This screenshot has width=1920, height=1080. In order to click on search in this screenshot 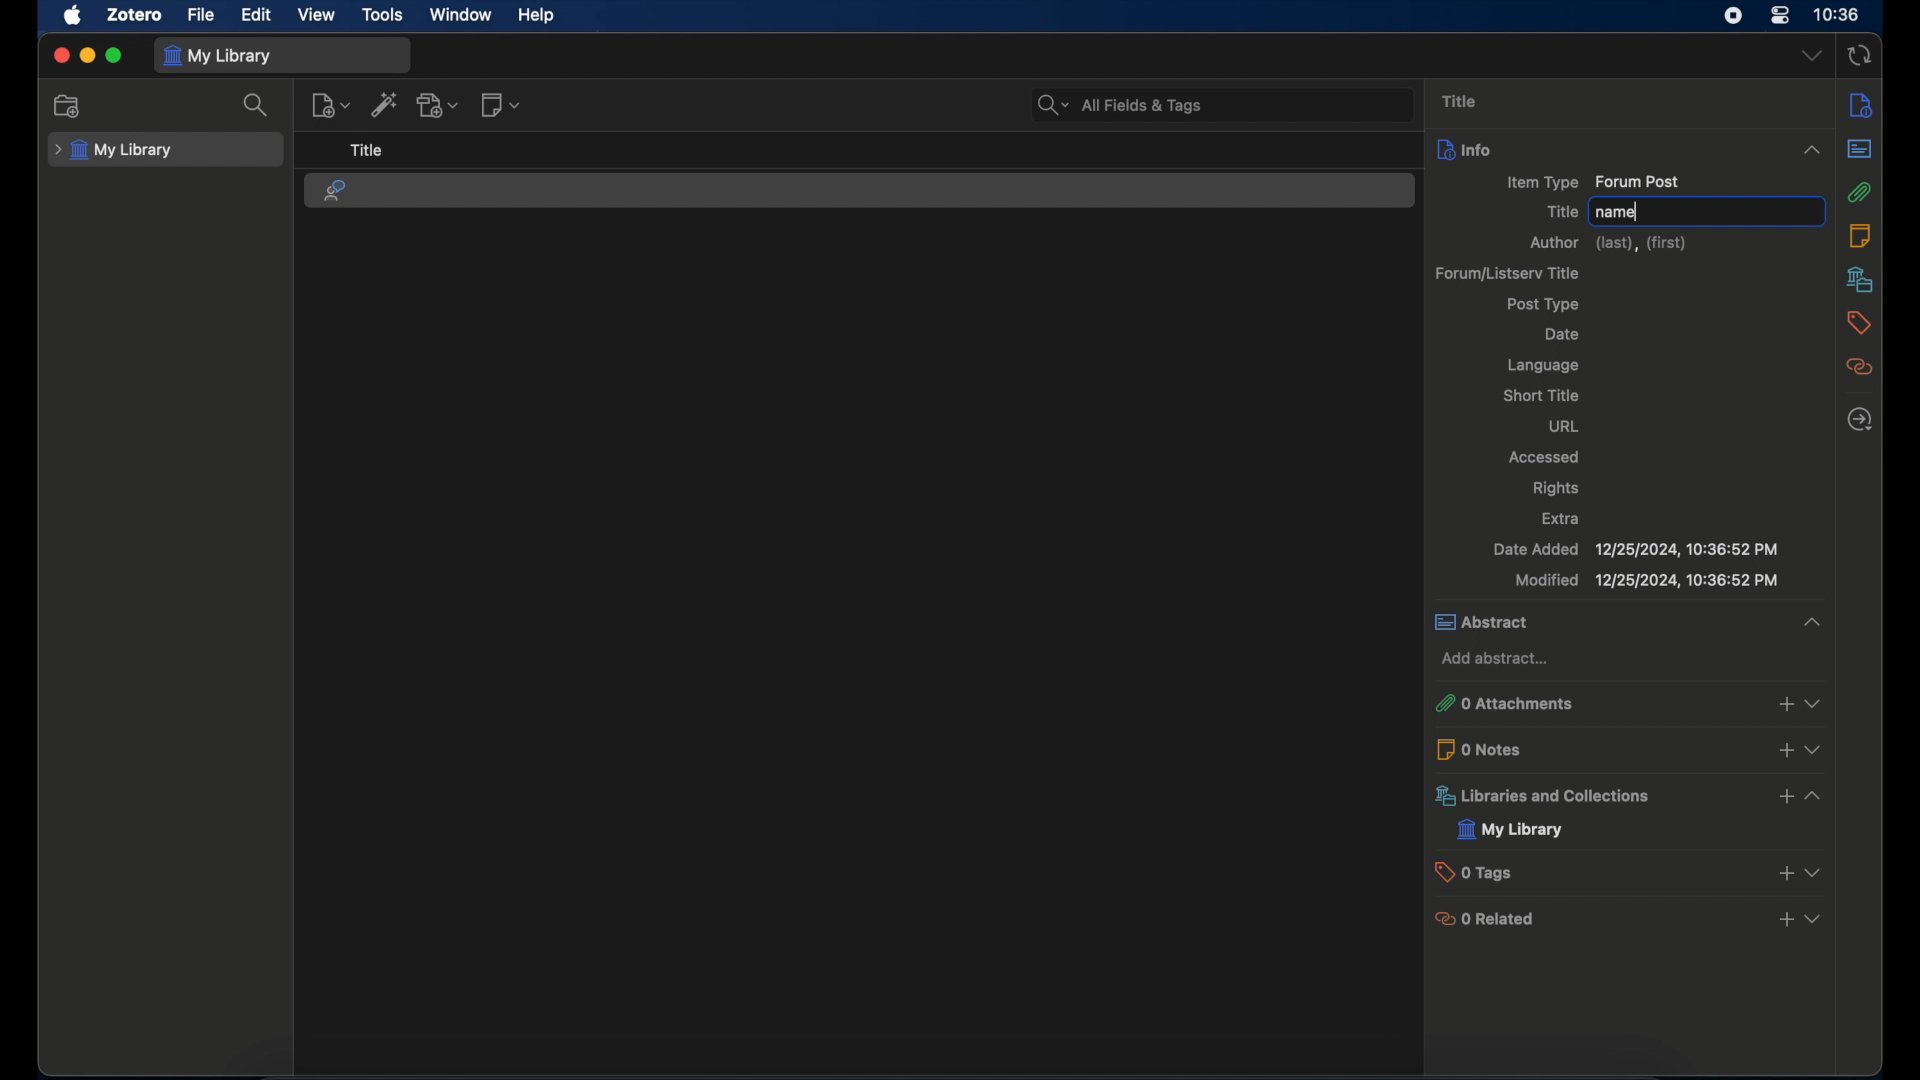, I will do `click(256, 107)`.